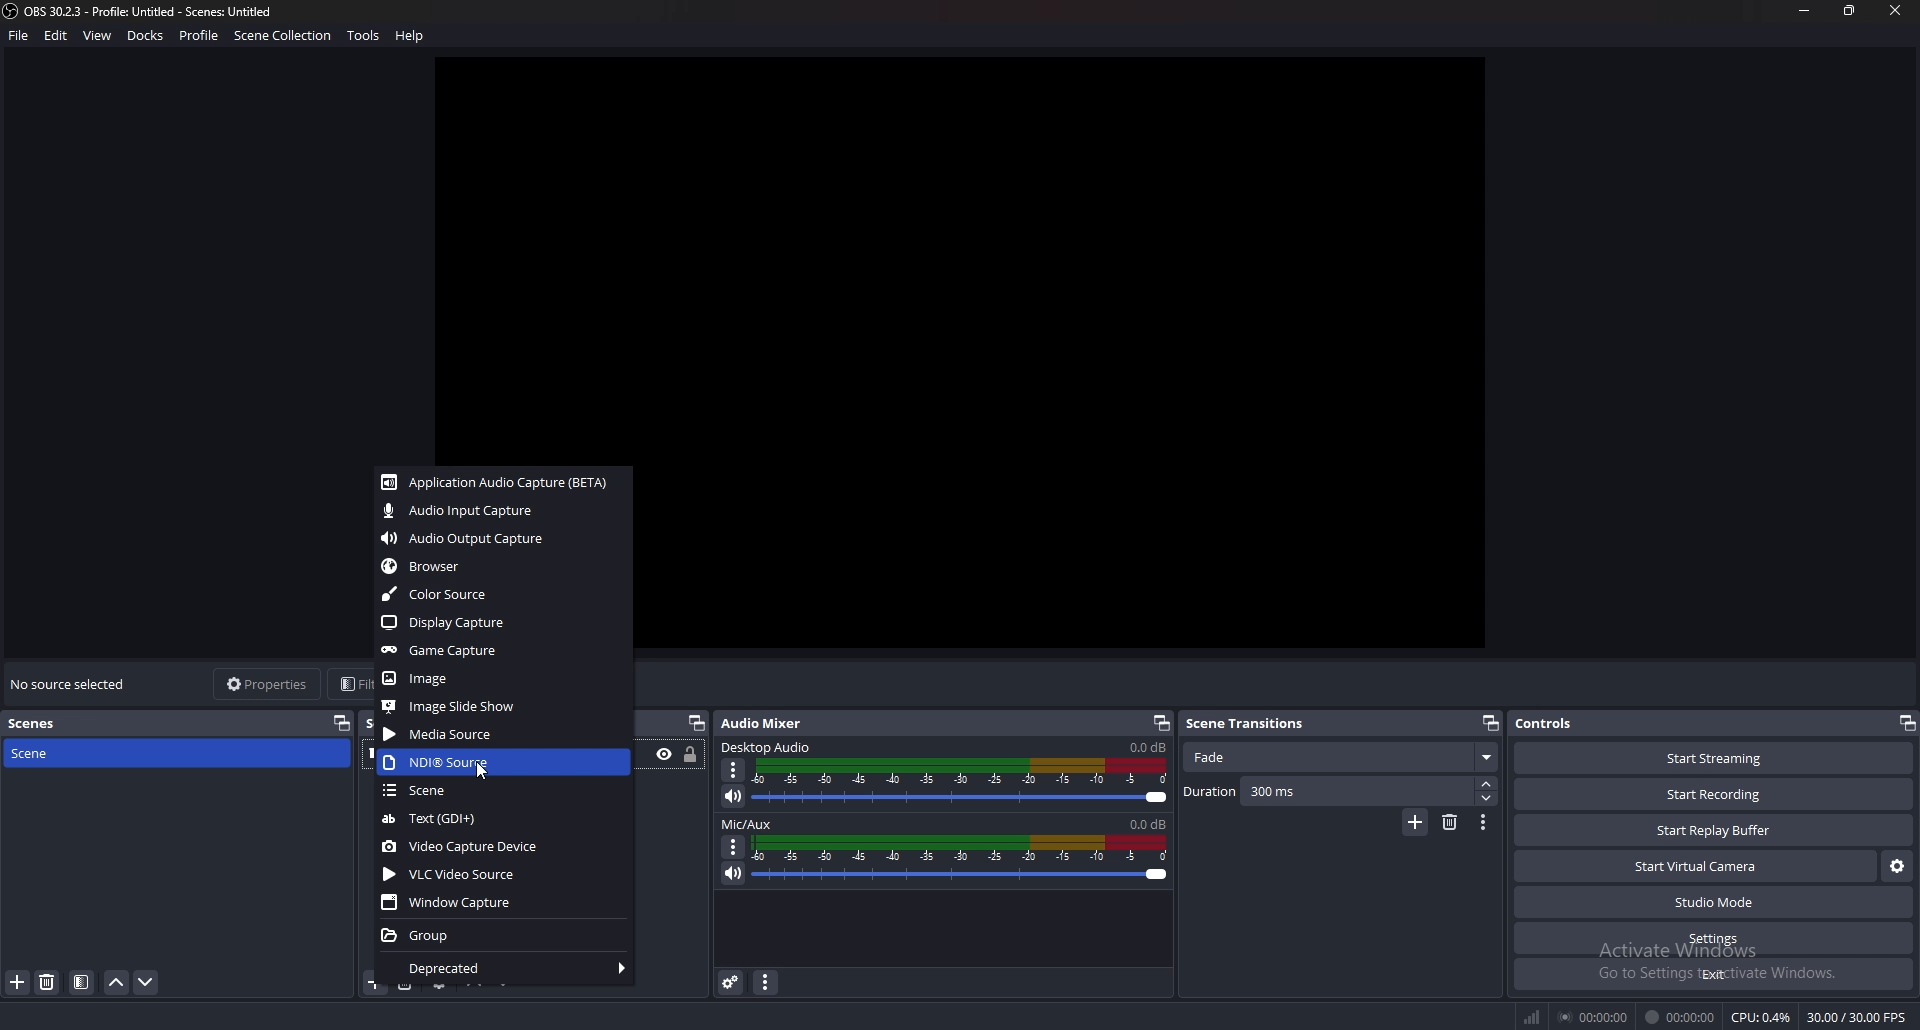  What do you see at coordinates (16, 983) in the screenshot?
I see `add source` at bounding box center [16, 983].